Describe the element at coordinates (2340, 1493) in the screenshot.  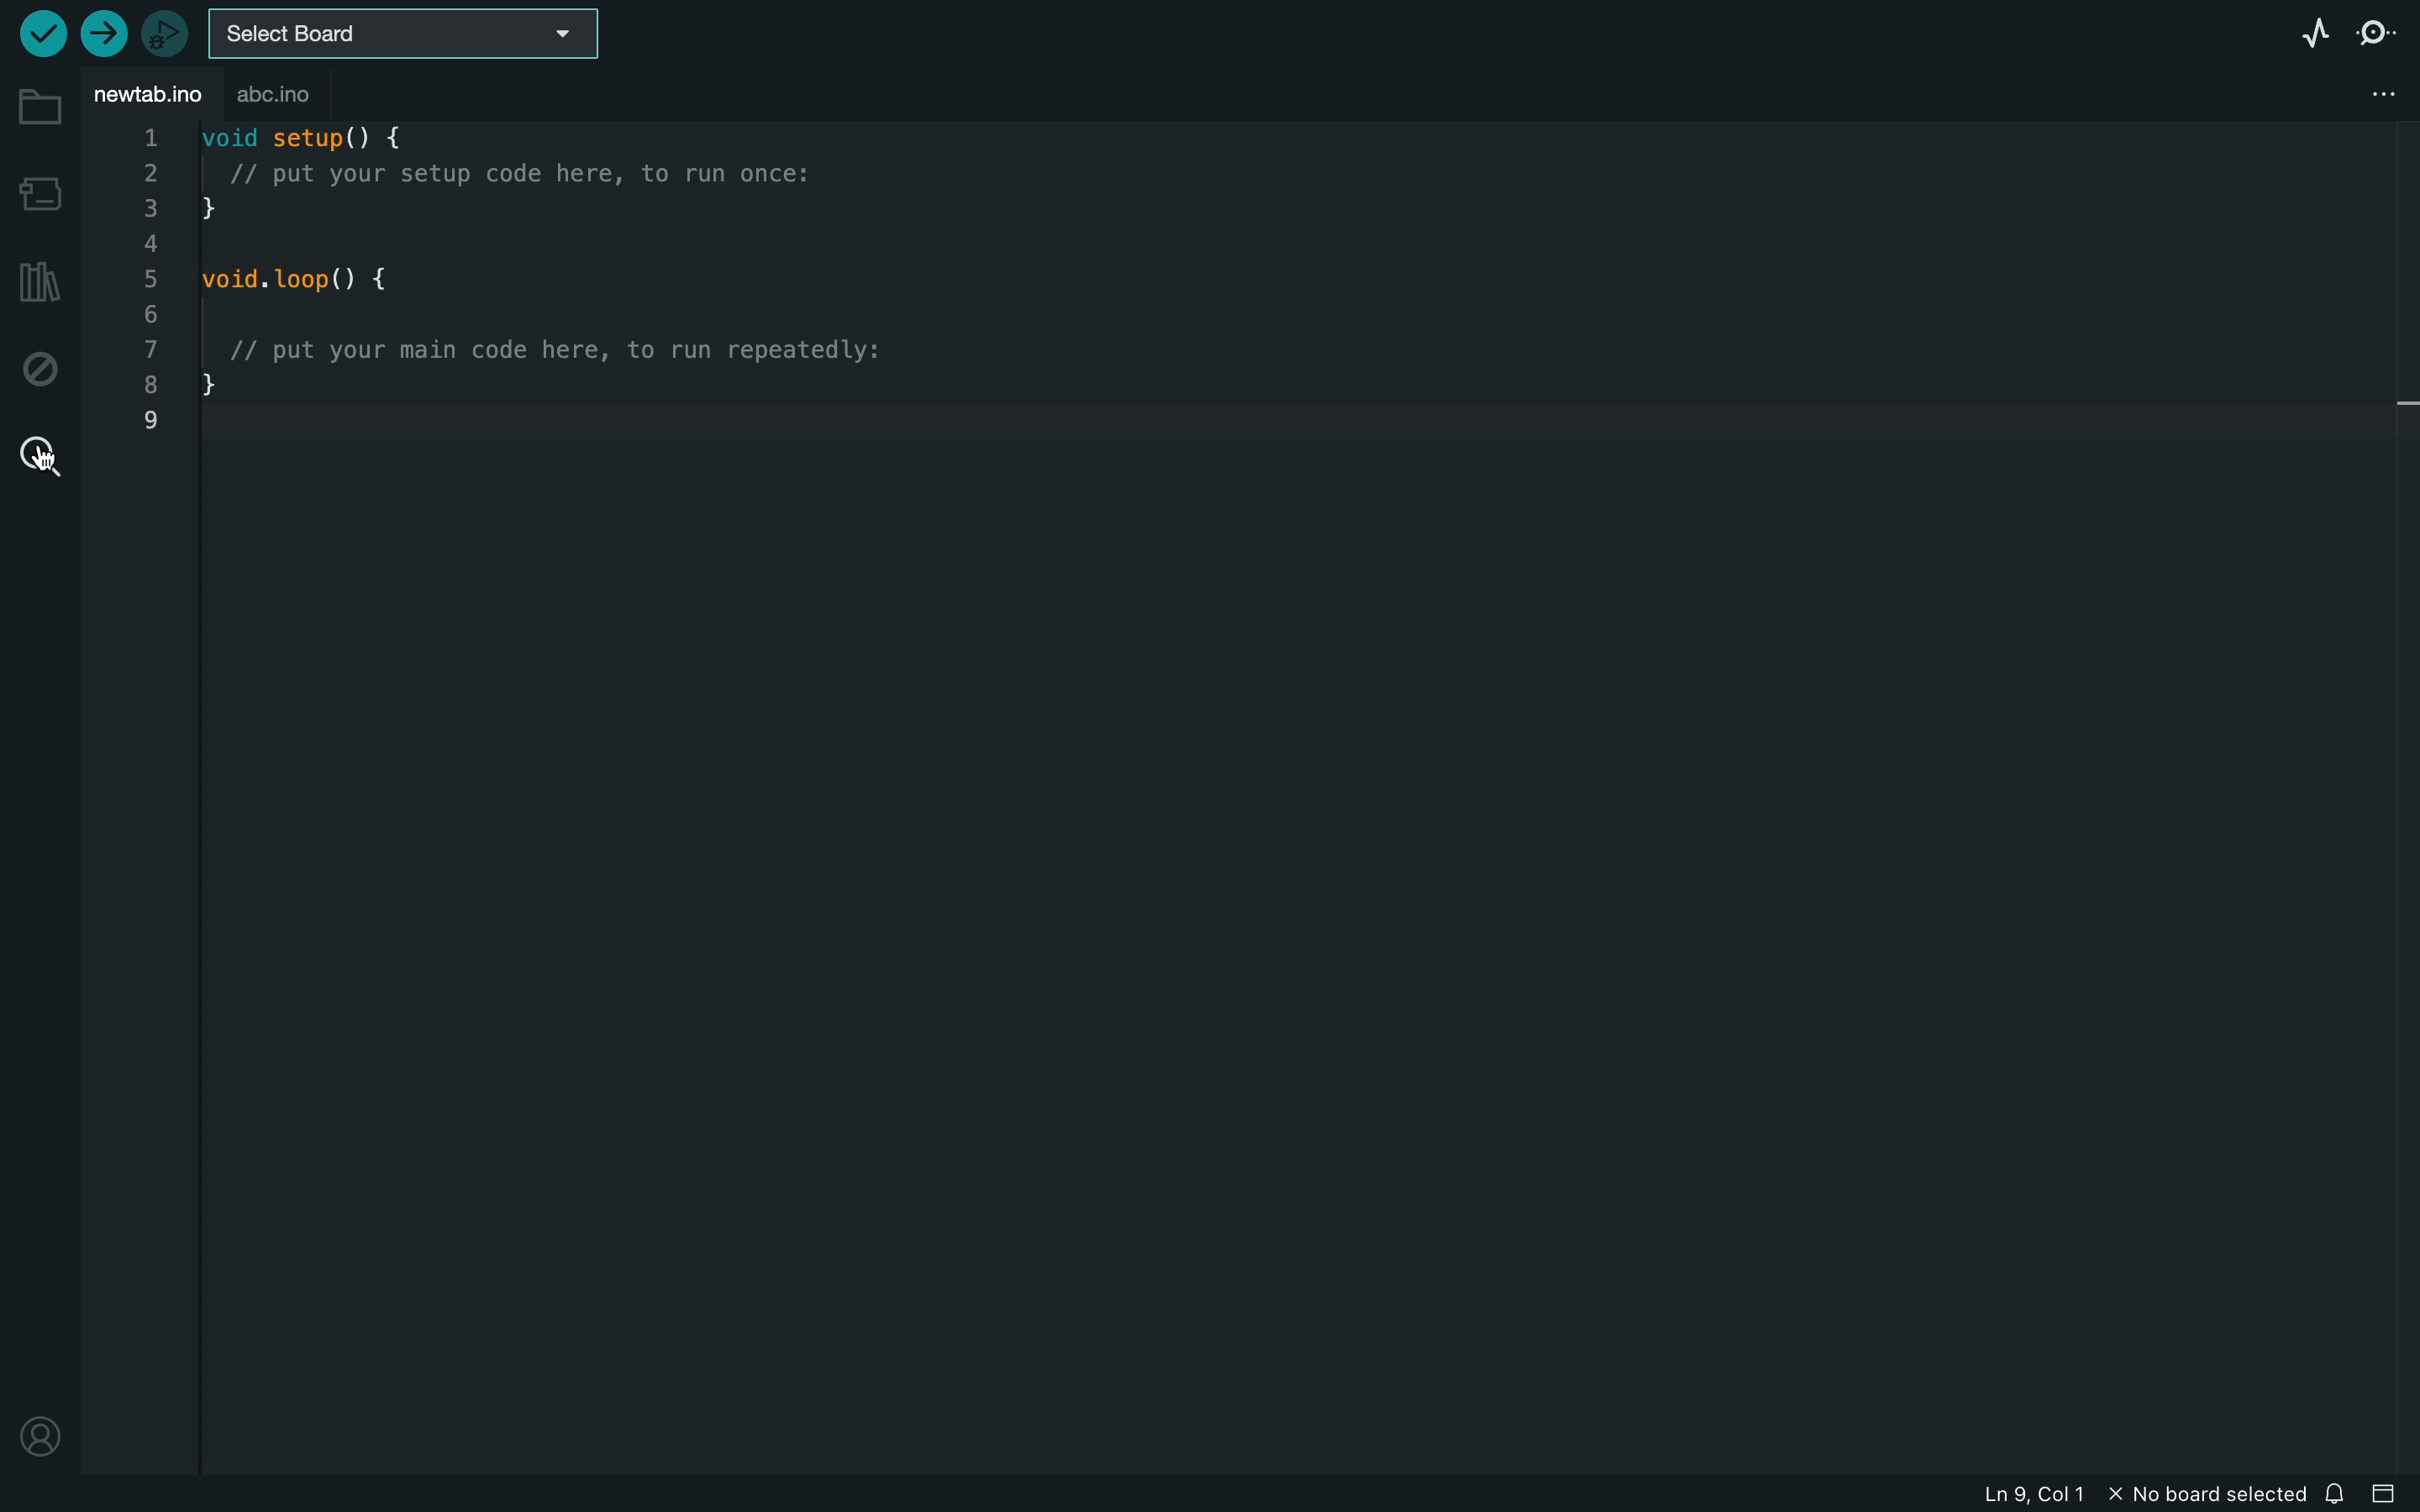
I see `notification` at that location.